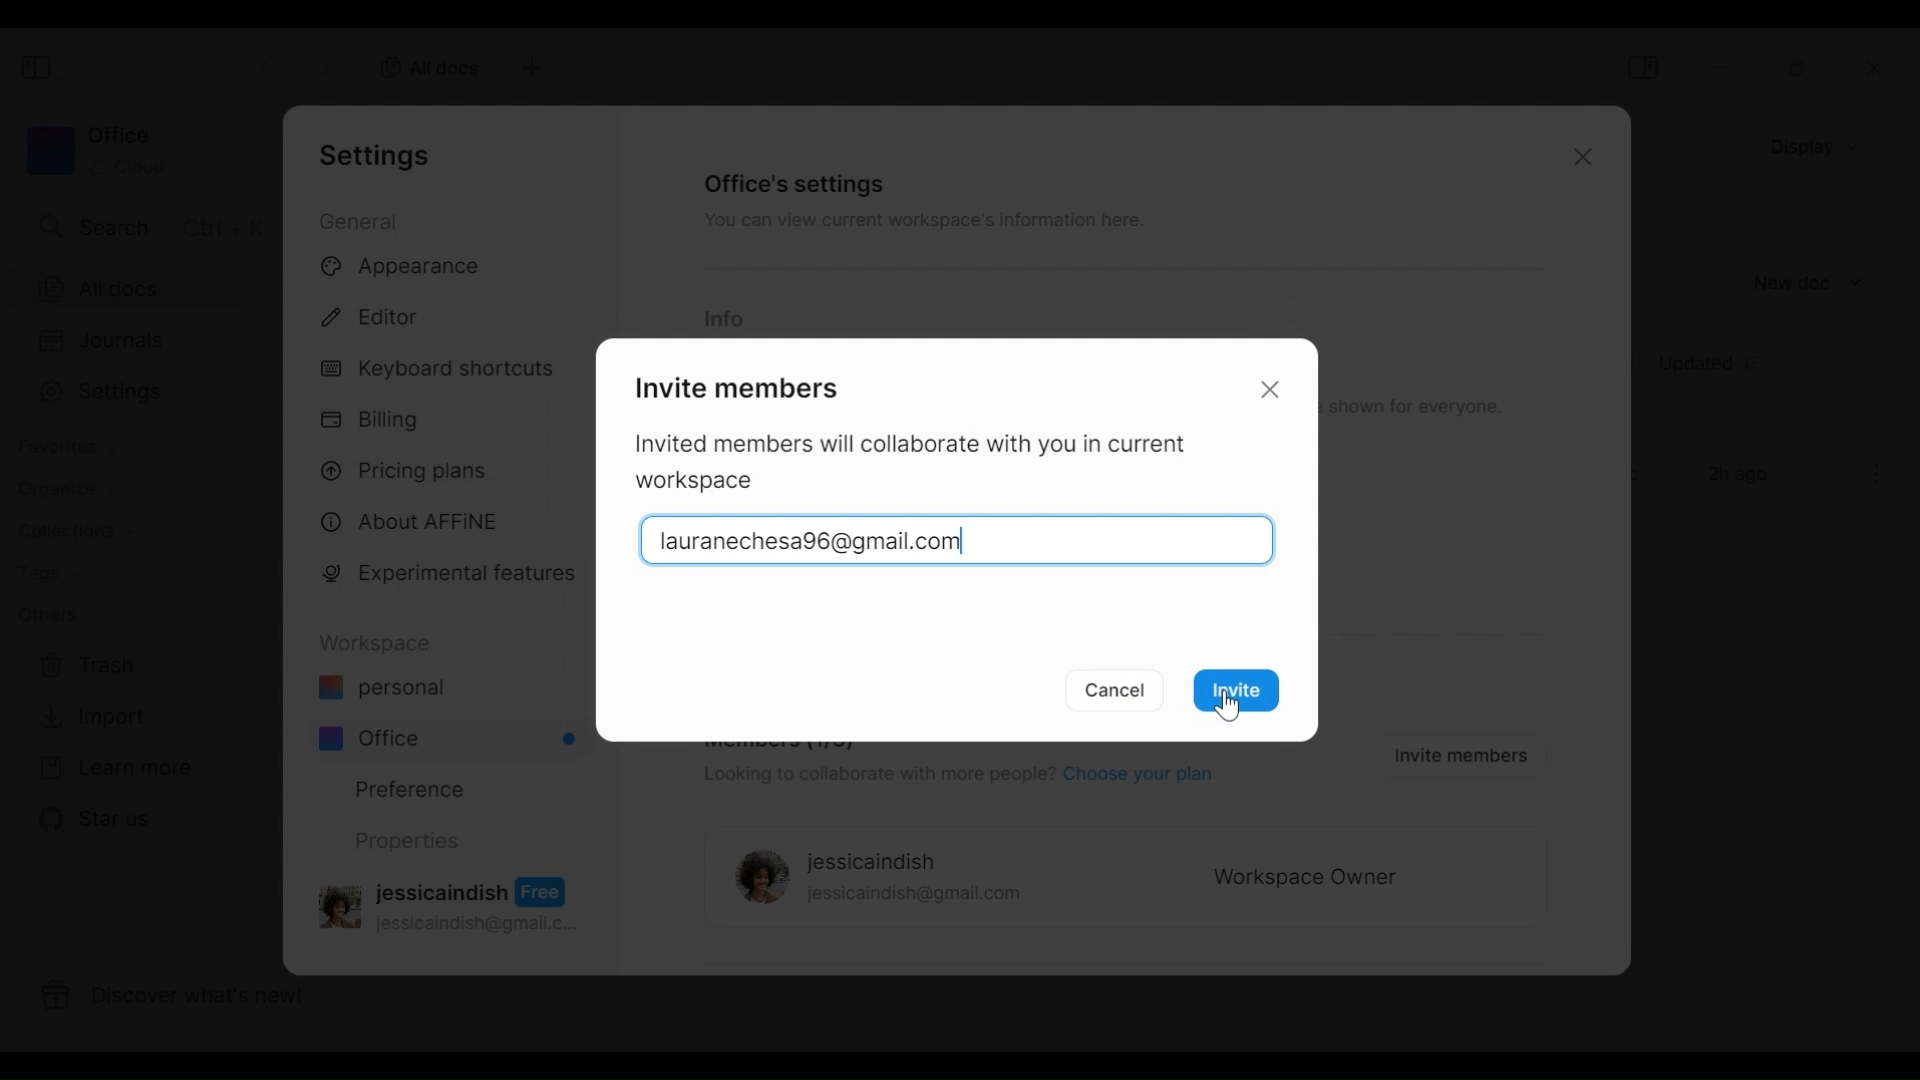  I want to click on jessicaindish@gmail.com, so click(915, 896).